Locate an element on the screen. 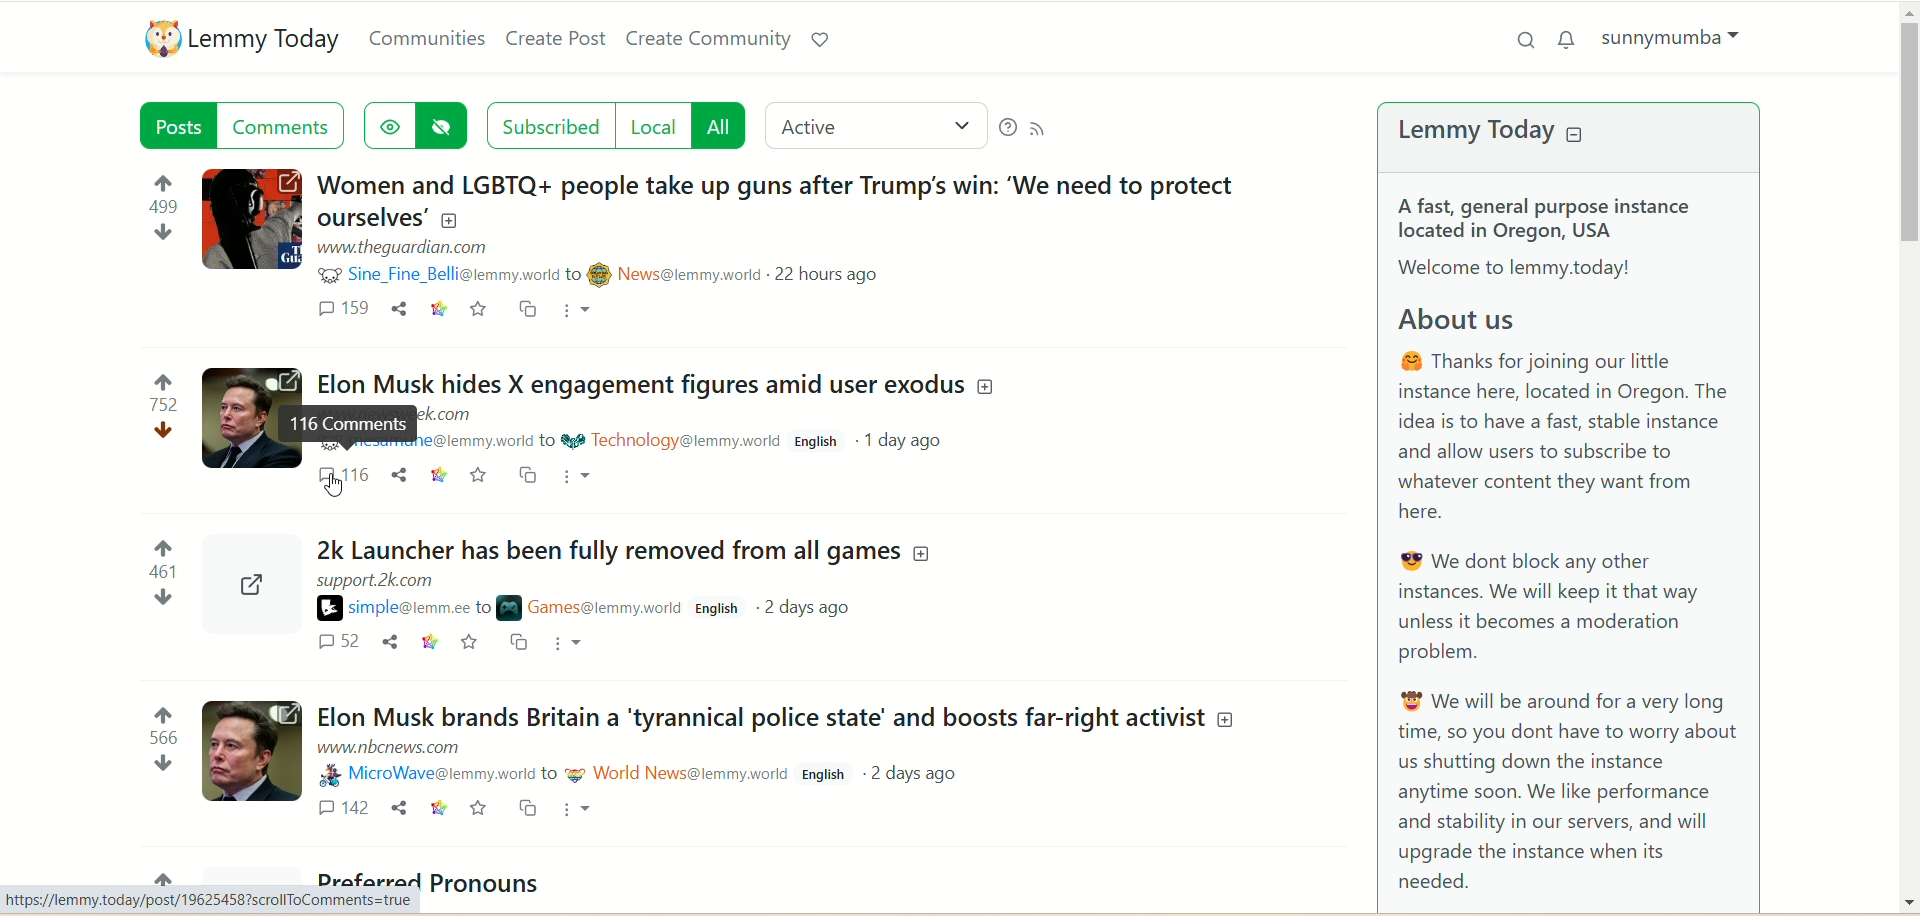  active is located at coordinates (874, 125).